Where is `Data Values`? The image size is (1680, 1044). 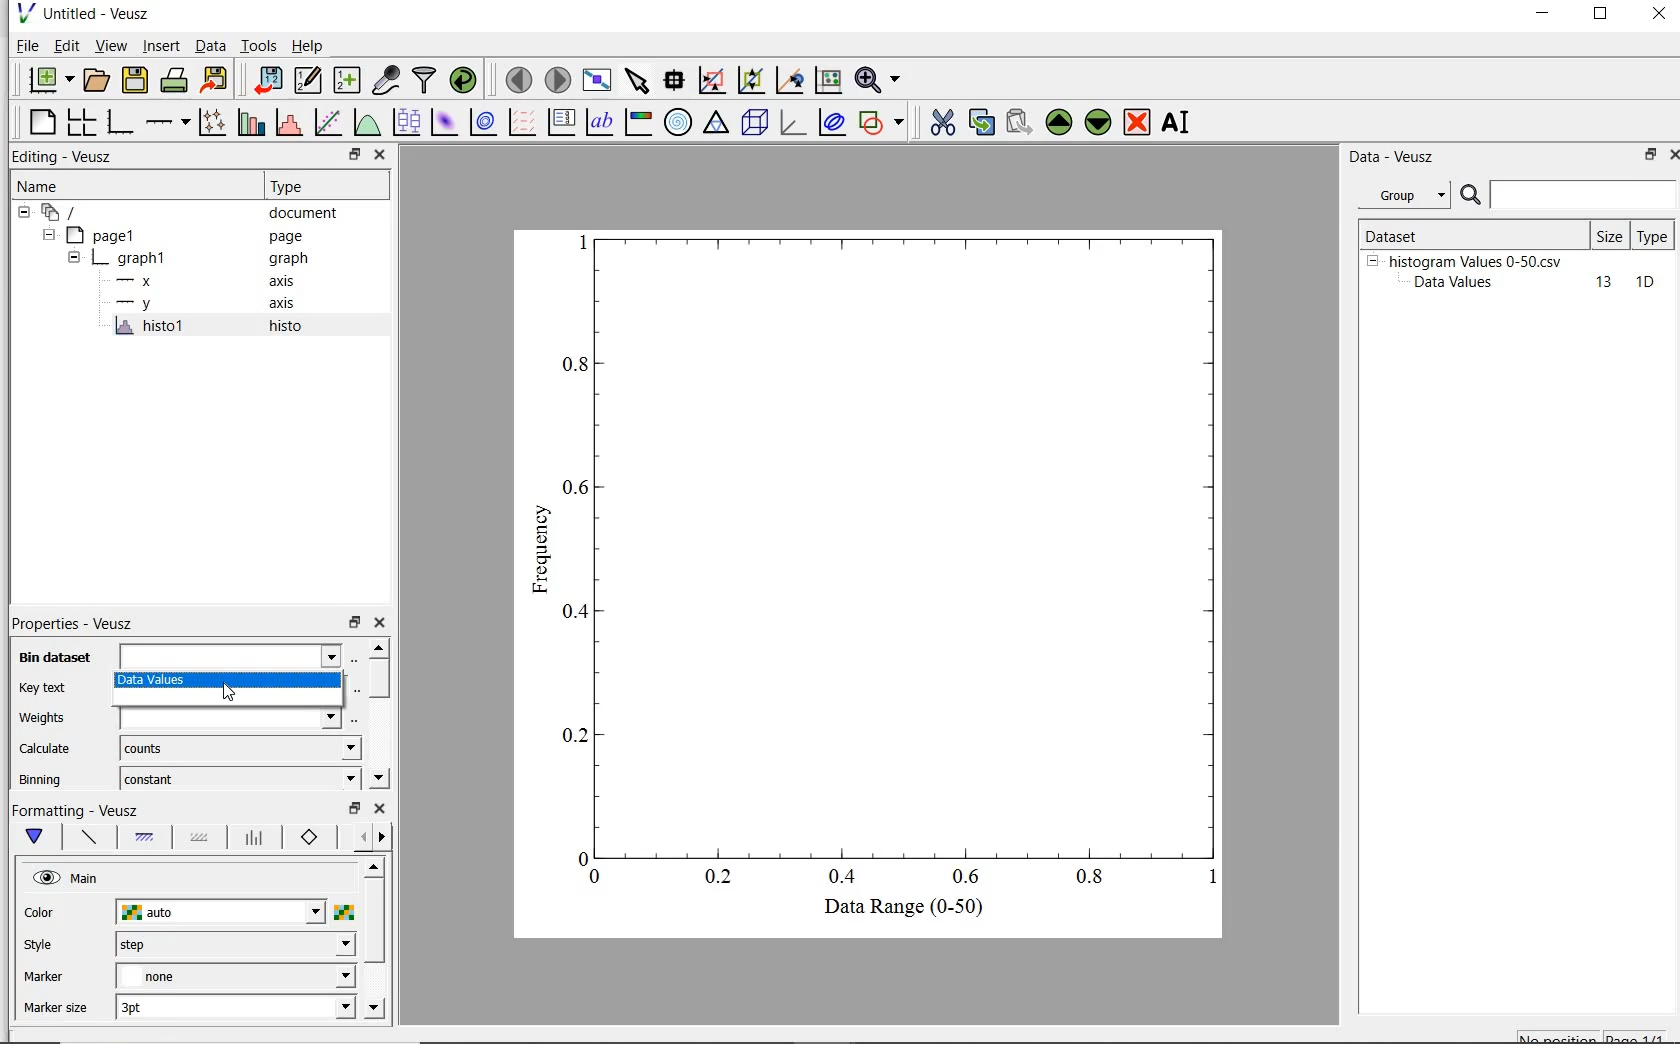 Data Values is located at coordinates (1460, 283).